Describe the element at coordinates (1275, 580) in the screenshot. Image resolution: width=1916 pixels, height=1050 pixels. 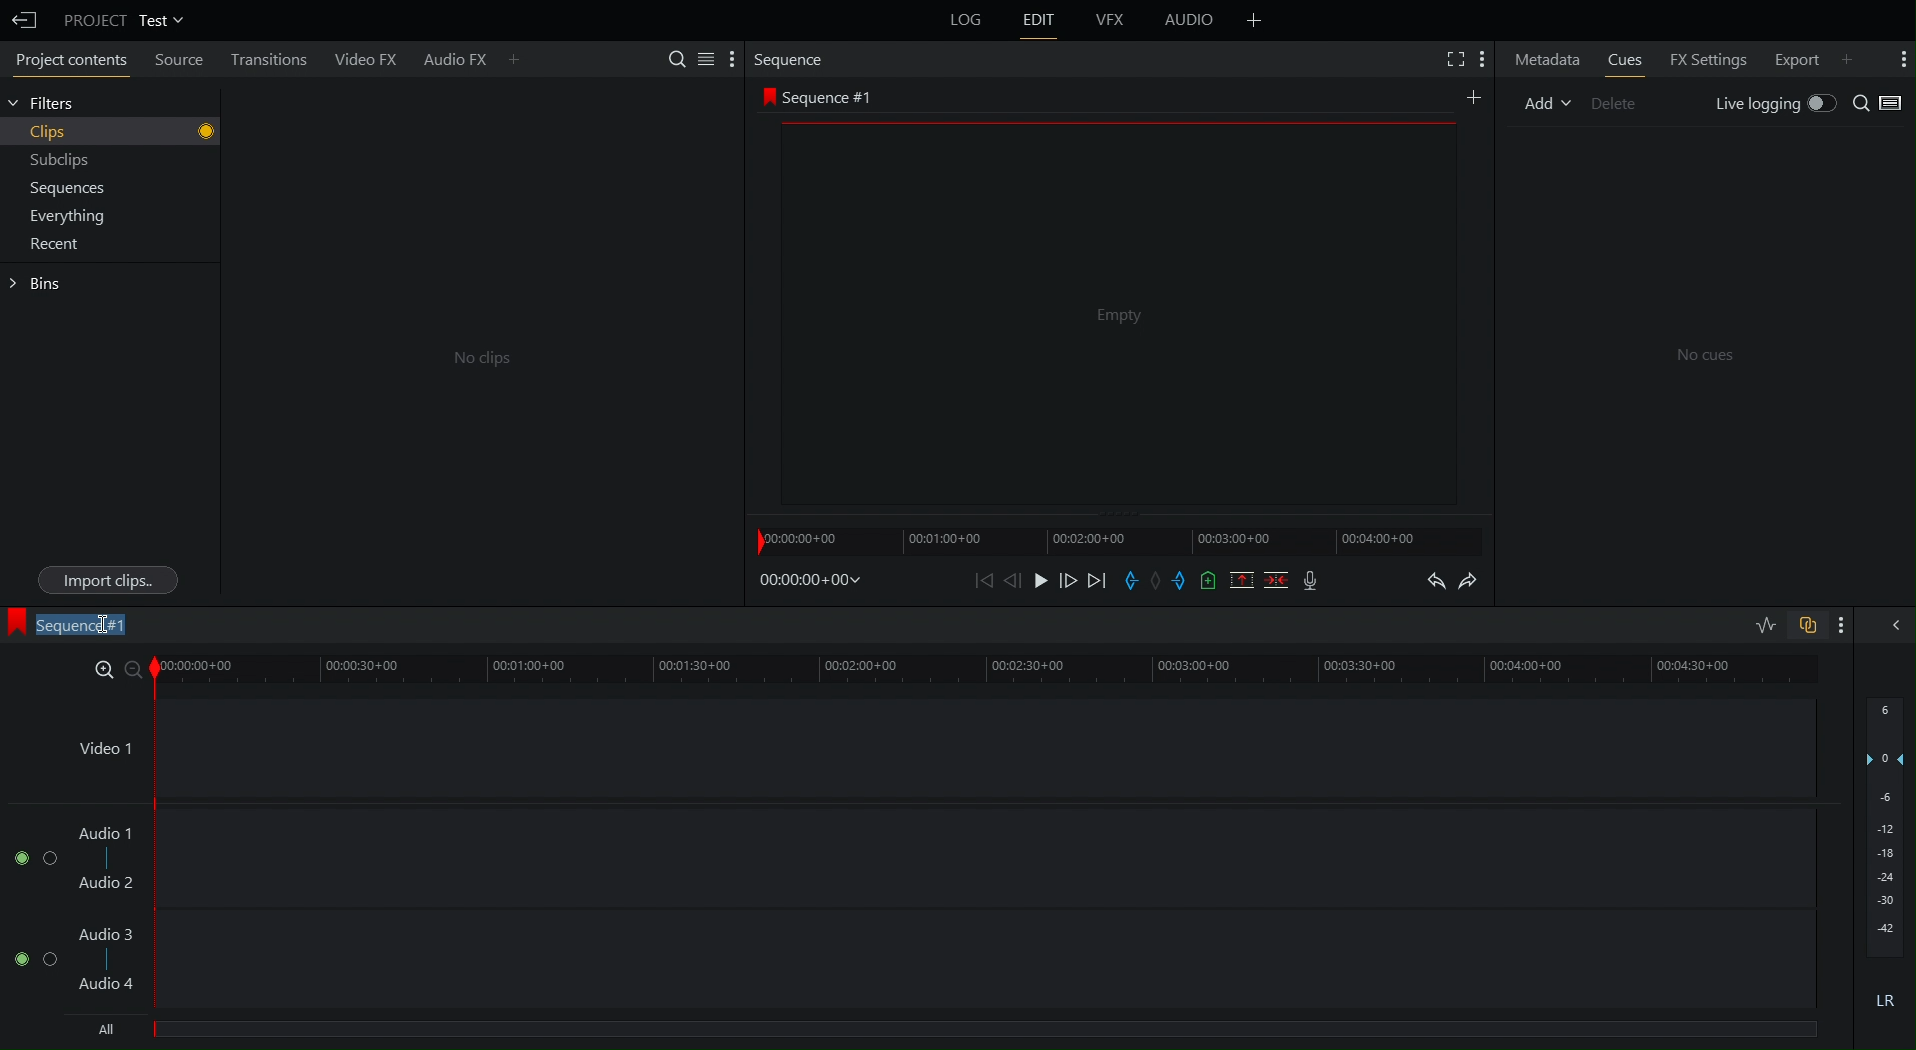
I see `Delete/Cut` at that location.